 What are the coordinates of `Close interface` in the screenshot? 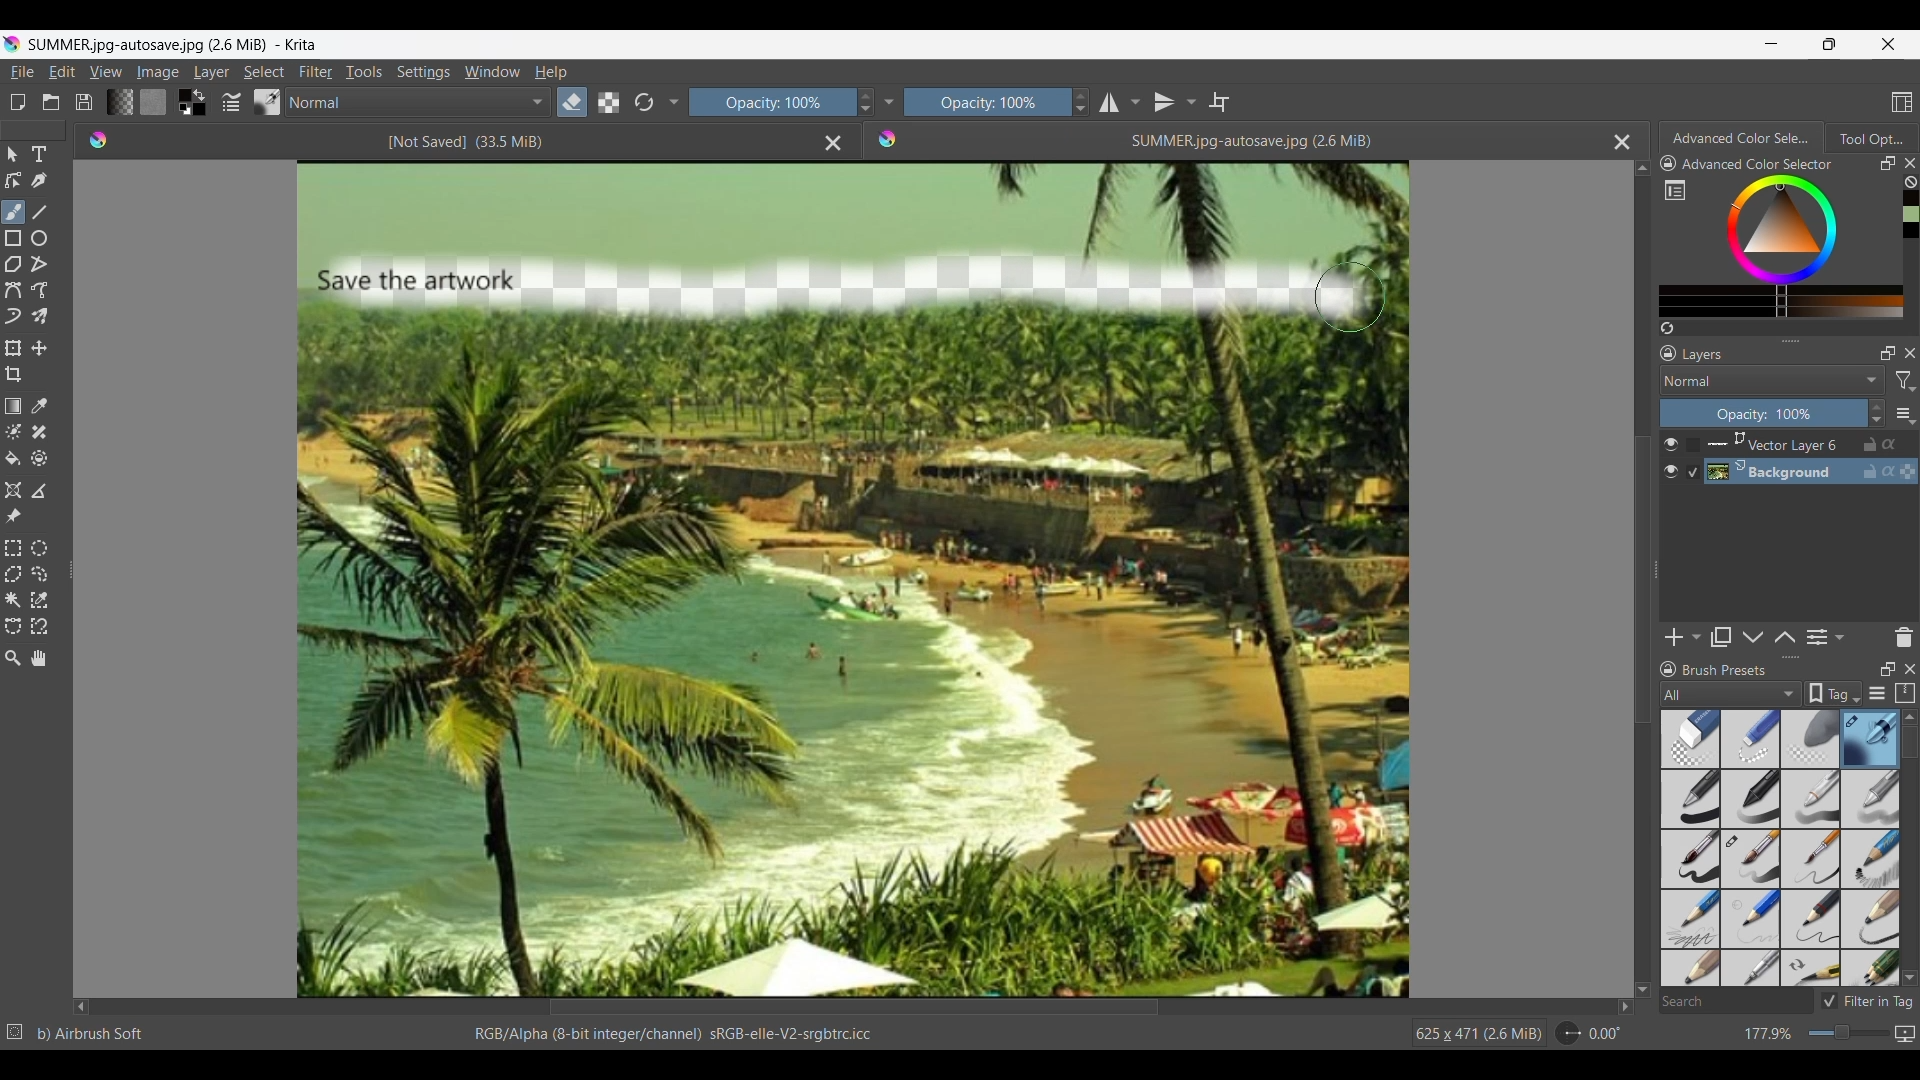 It's located at (1888, 44).